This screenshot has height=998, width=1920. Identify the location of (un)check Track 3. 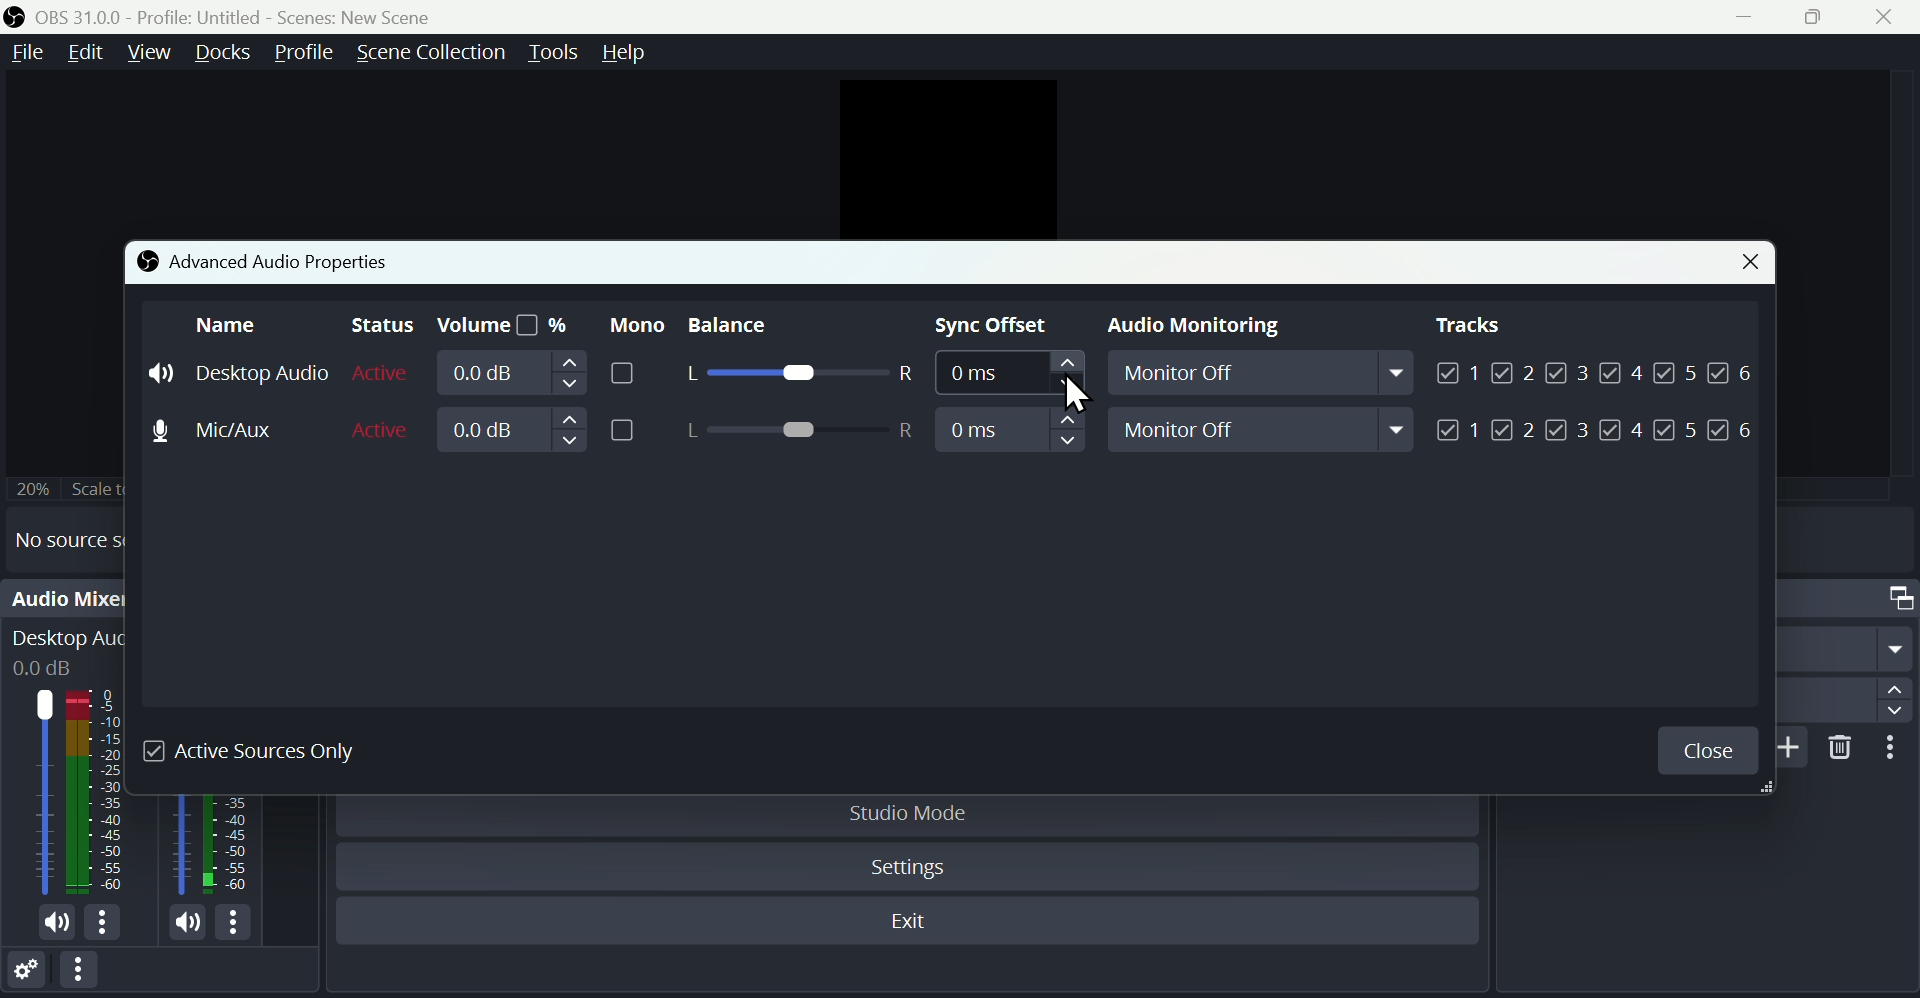
(1568, 371).